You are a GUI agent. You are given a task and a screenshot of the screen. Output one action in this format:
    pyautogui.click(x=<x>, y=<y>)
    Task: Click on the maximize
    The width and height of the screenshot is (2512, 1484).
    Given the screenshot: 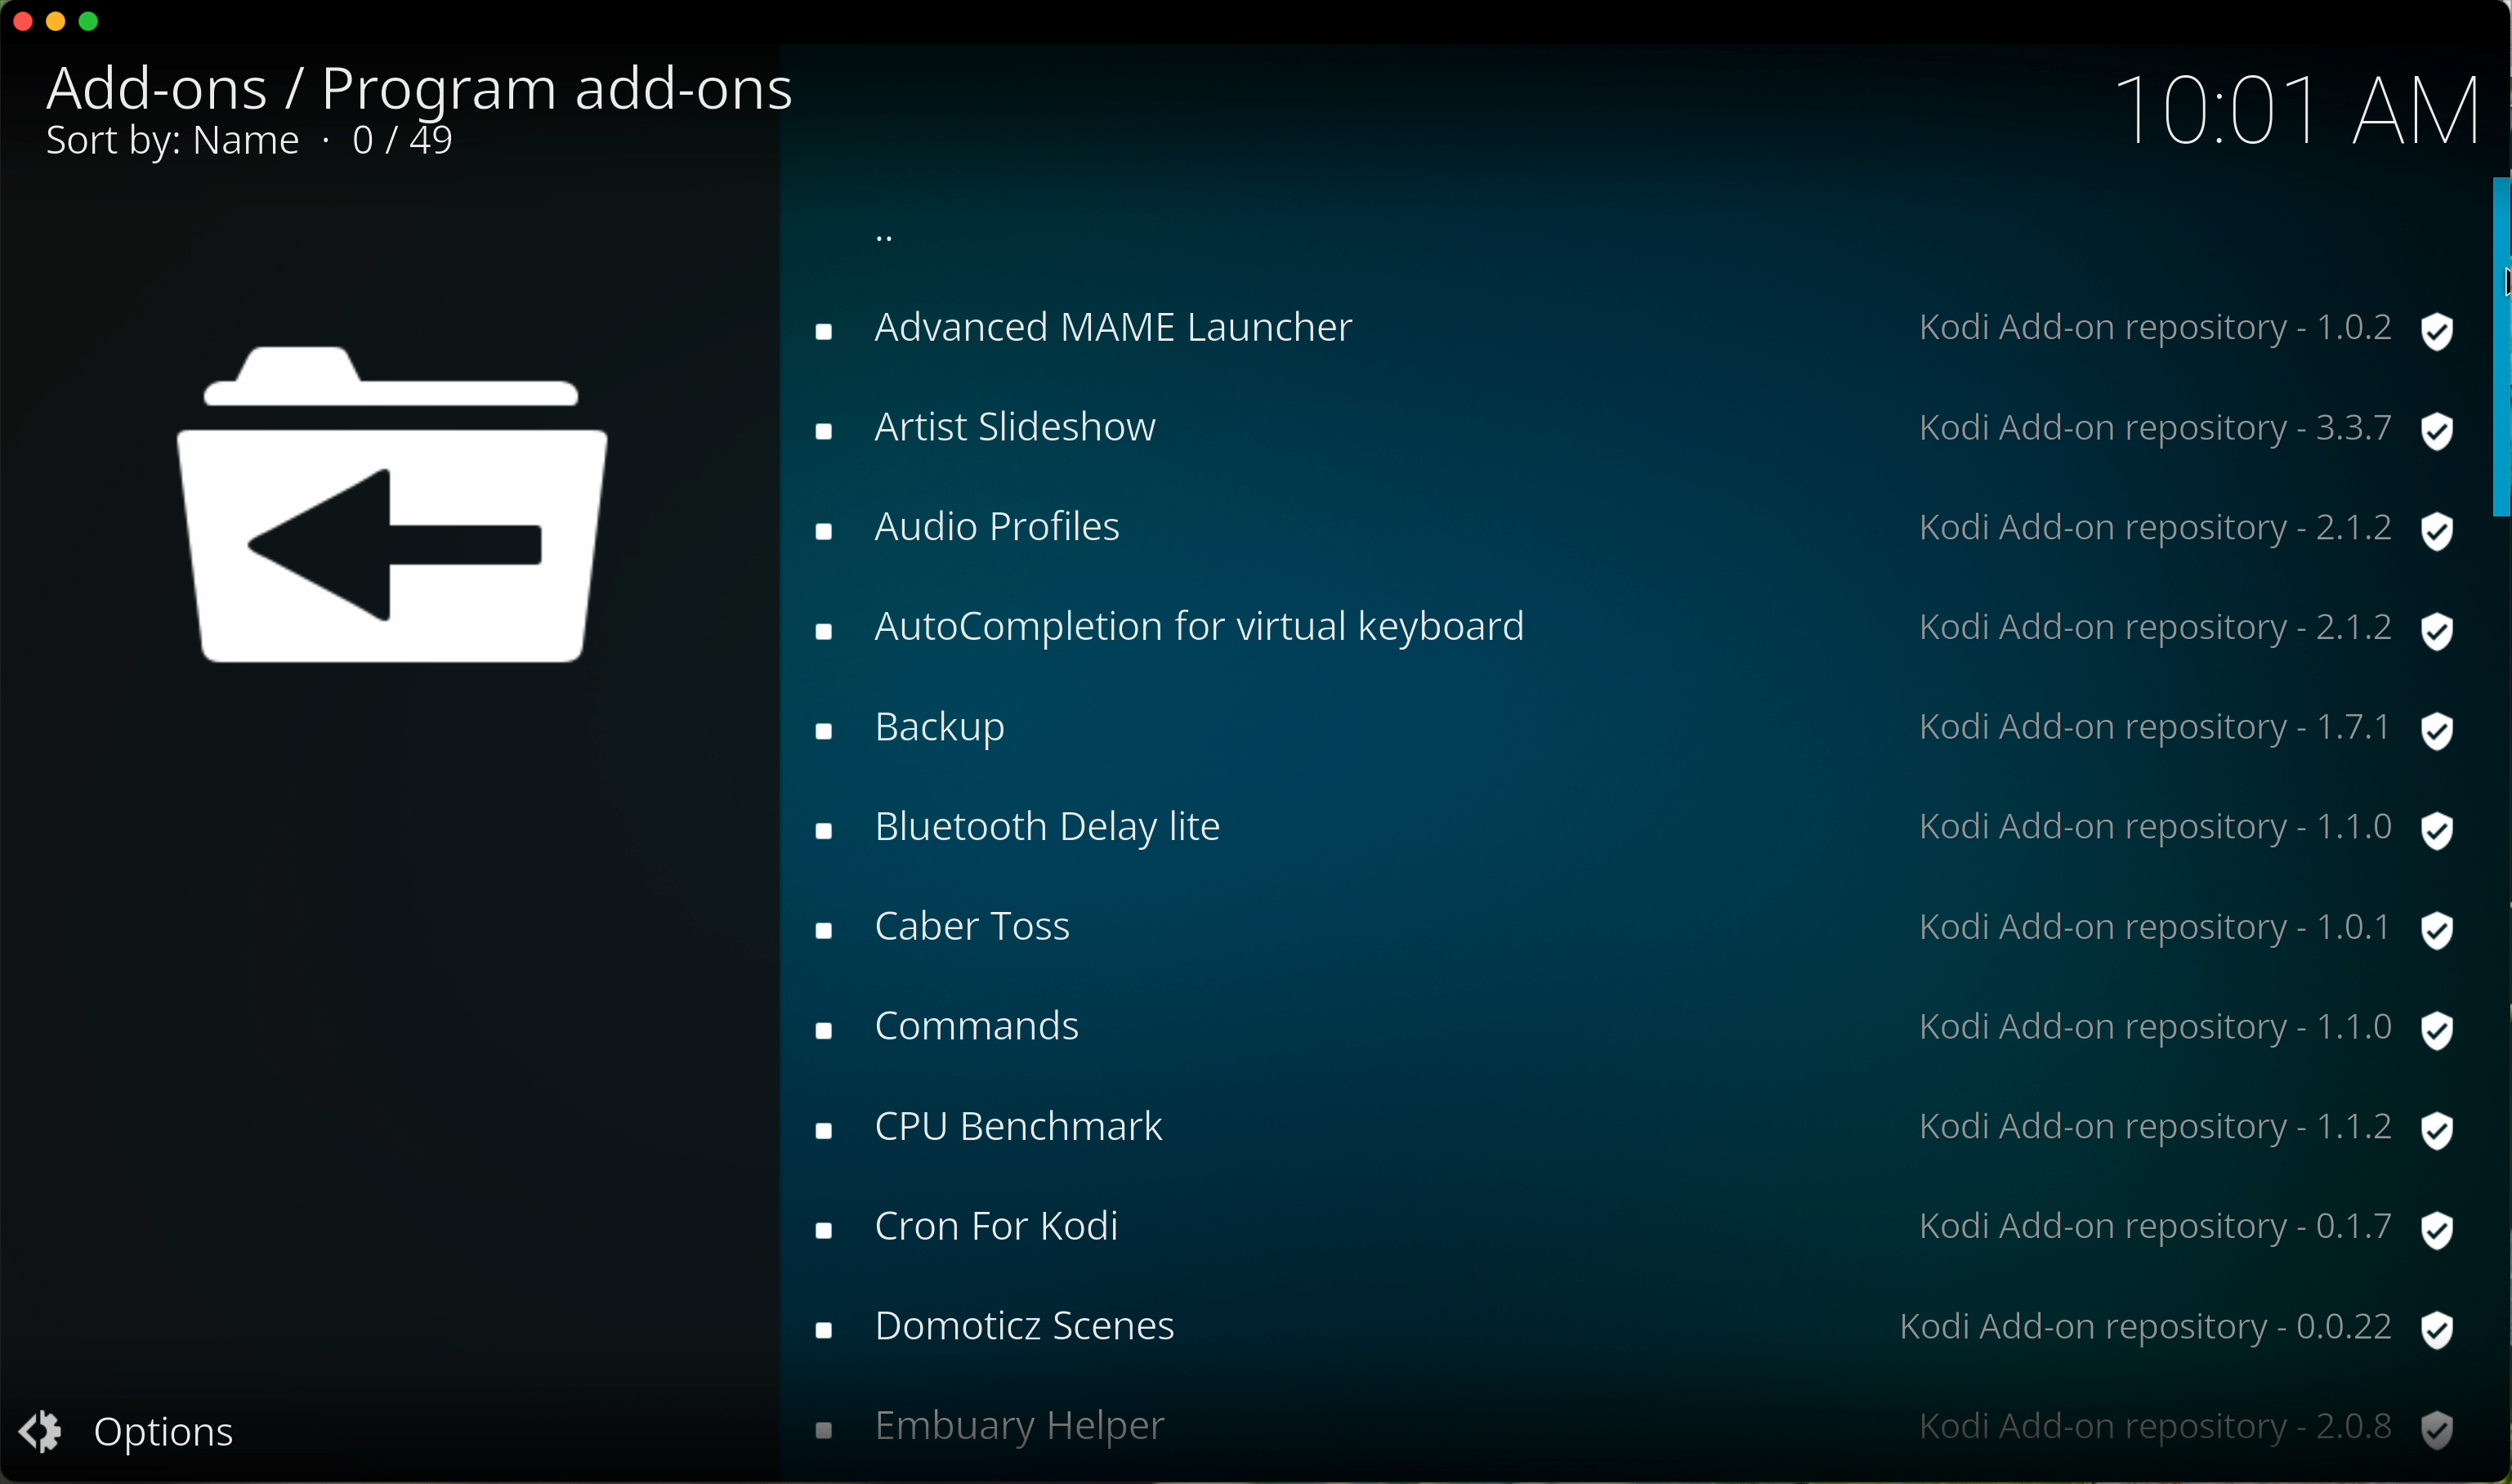 What is the action you would take?
    pyautogui.click(x=92, y=25)
    